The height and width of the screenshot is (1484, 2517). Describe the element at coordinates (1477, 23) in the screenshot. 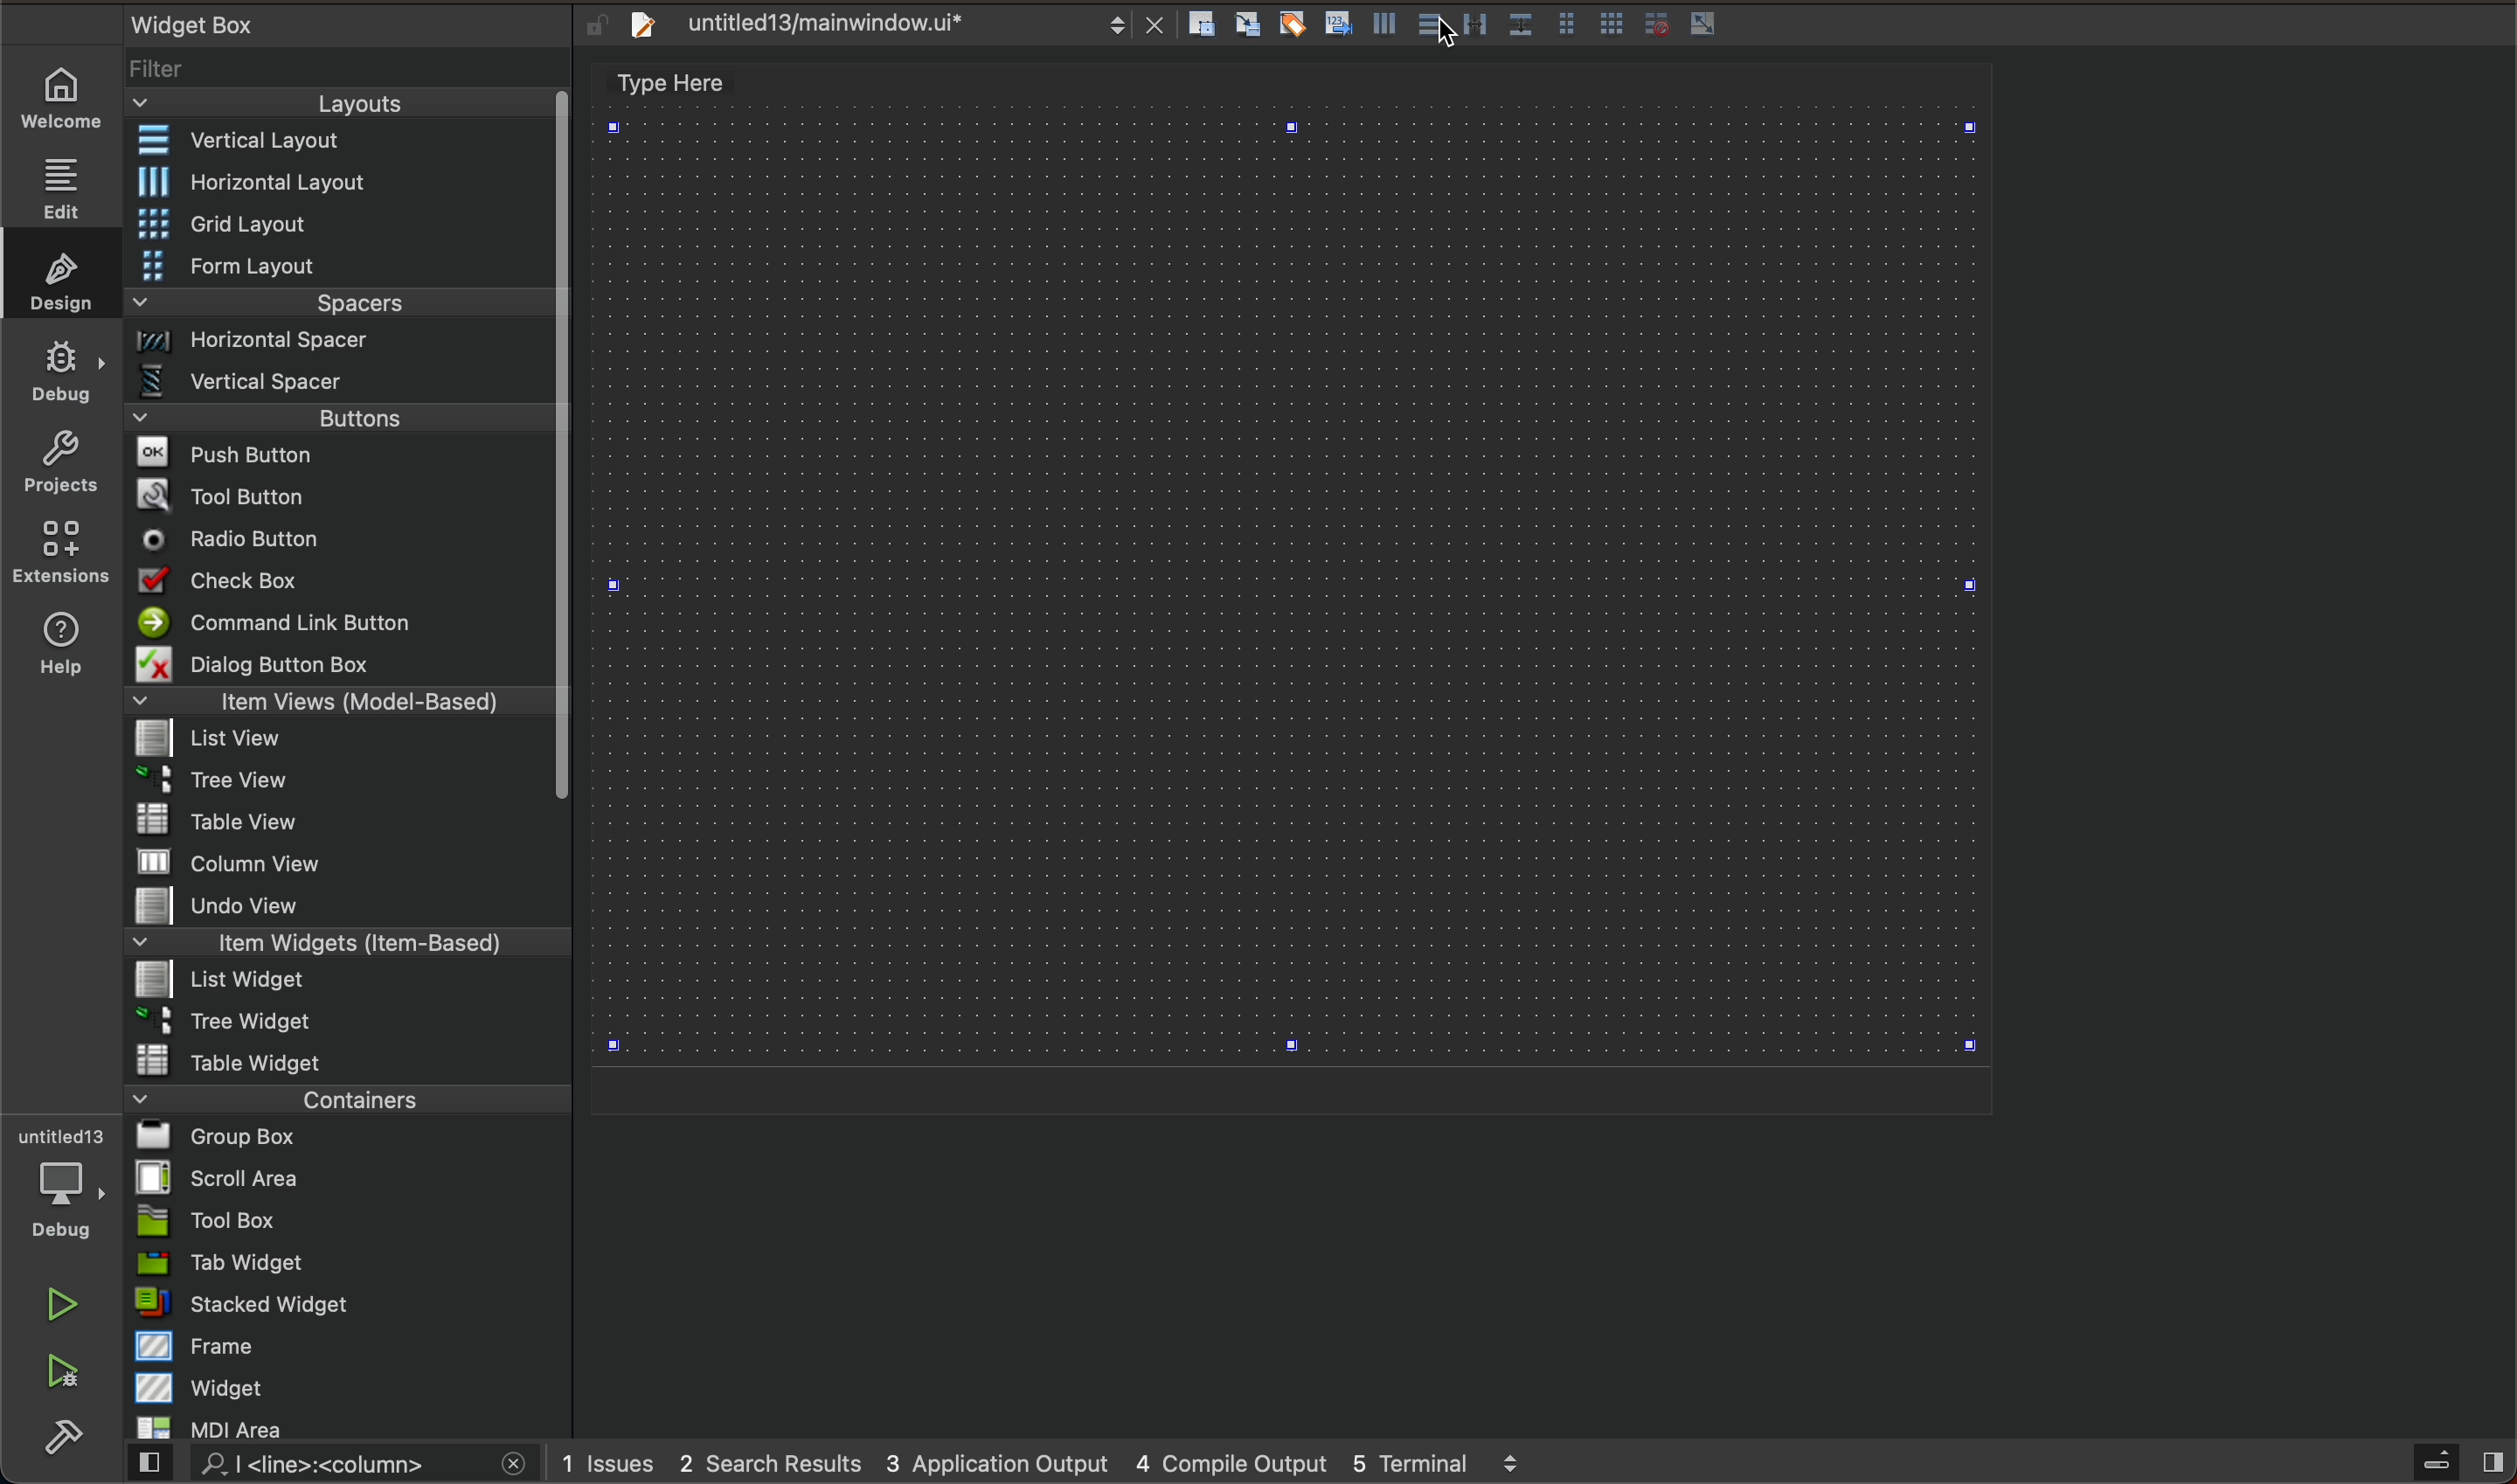

I see `vertical splitter` at that location.